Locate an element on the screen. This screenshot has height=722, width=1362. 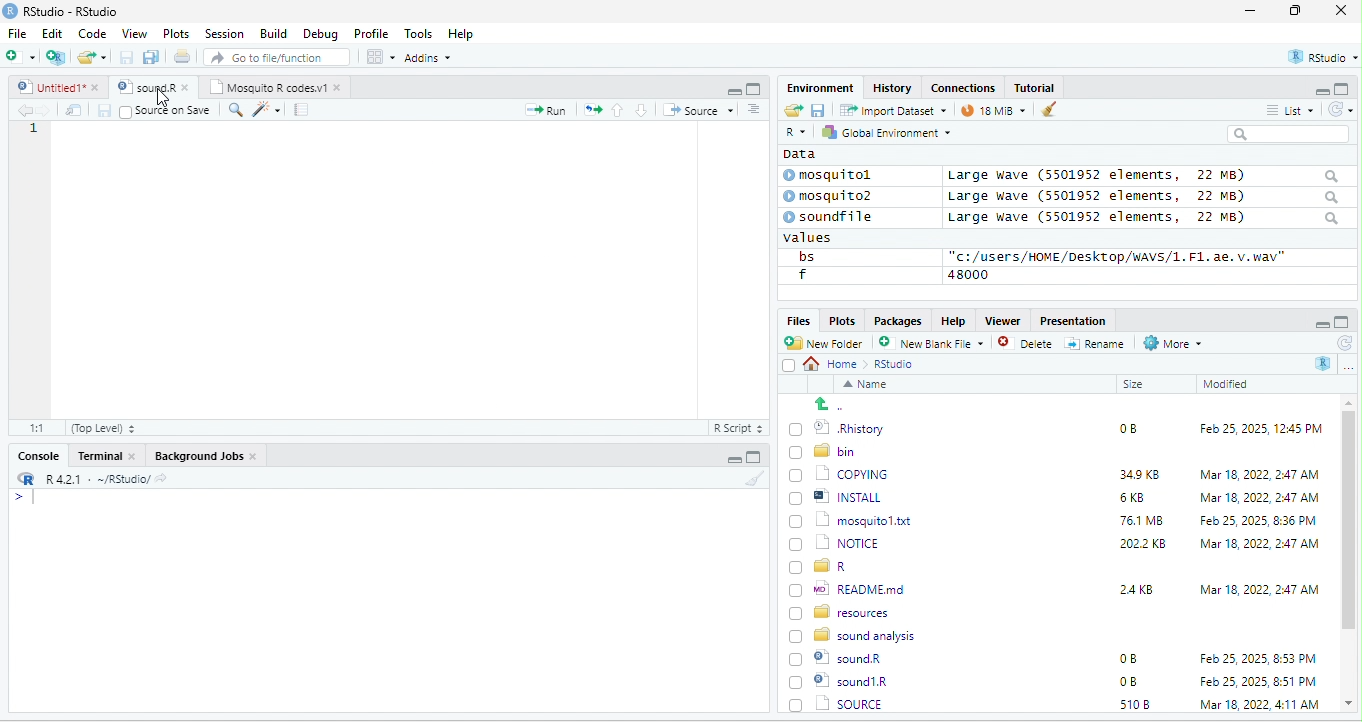
File is located at coordinates (17, 33).